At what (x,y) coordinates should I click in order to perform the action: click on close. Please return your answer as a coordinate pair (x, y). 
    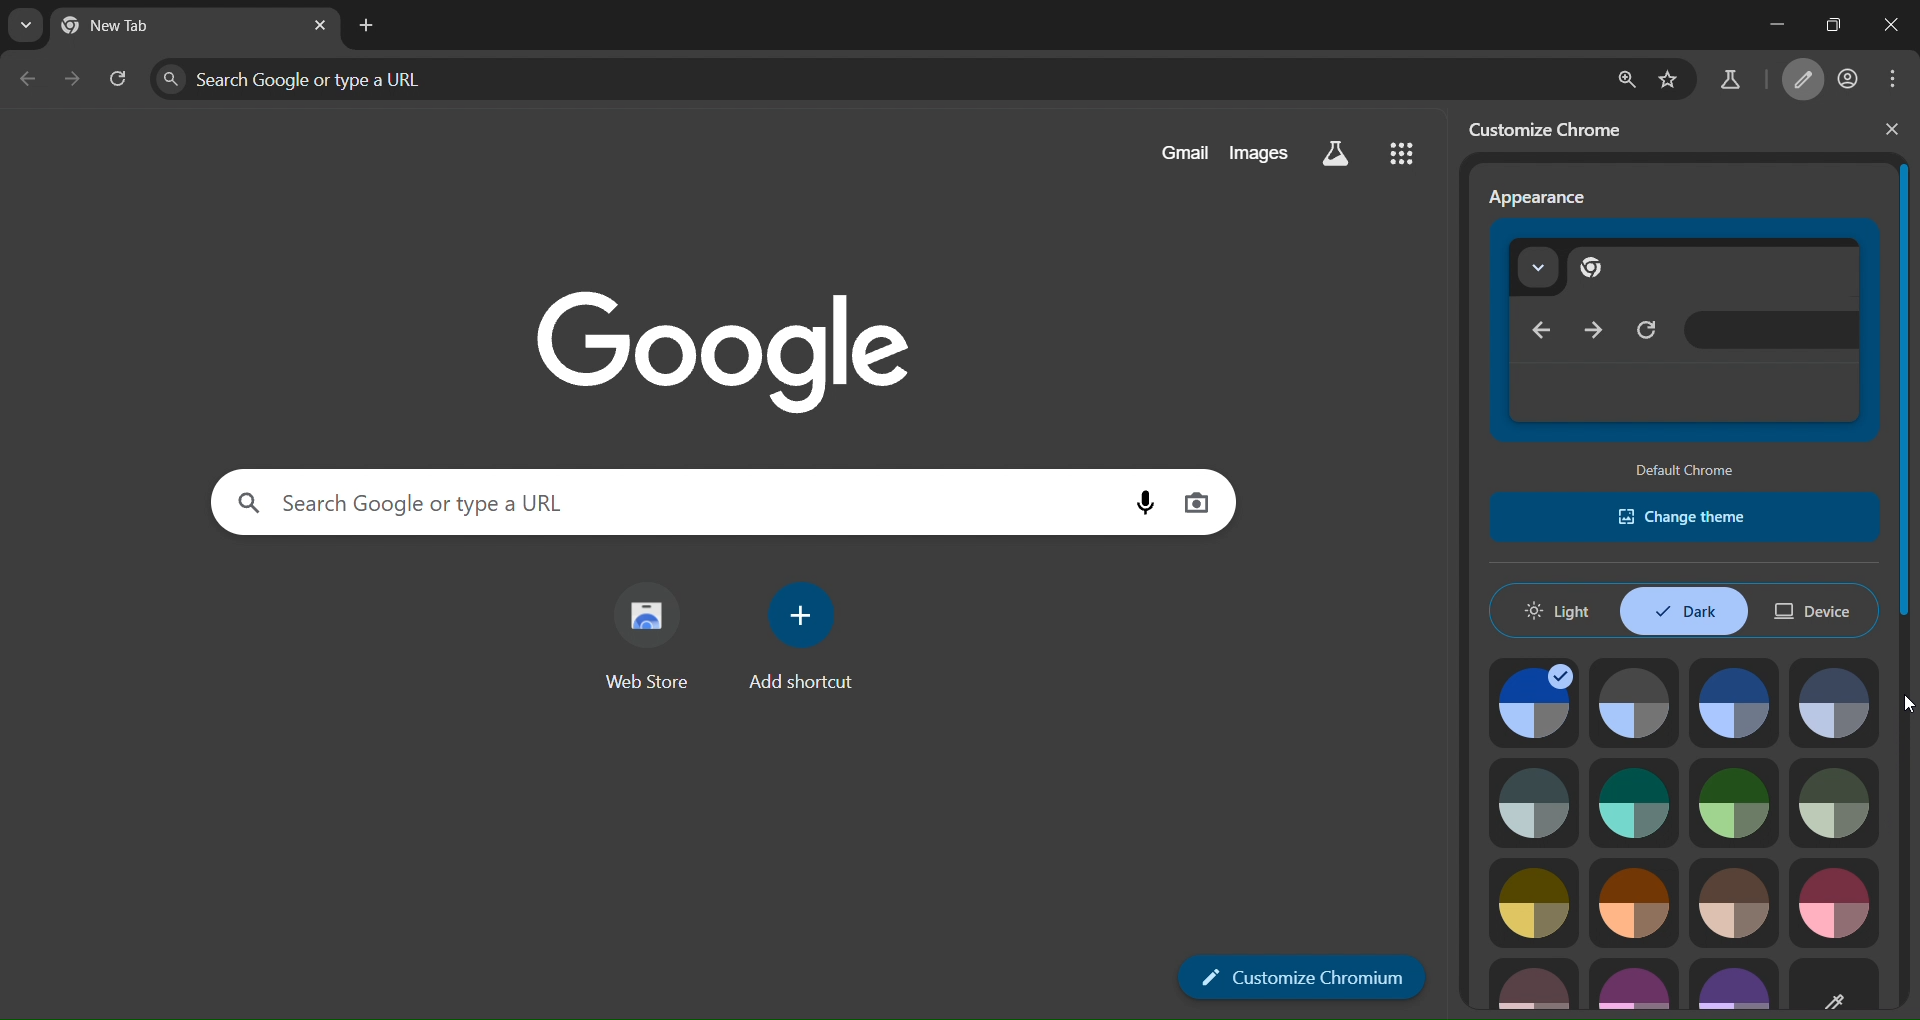
    Looking at the image, I should click on (1883, 26).